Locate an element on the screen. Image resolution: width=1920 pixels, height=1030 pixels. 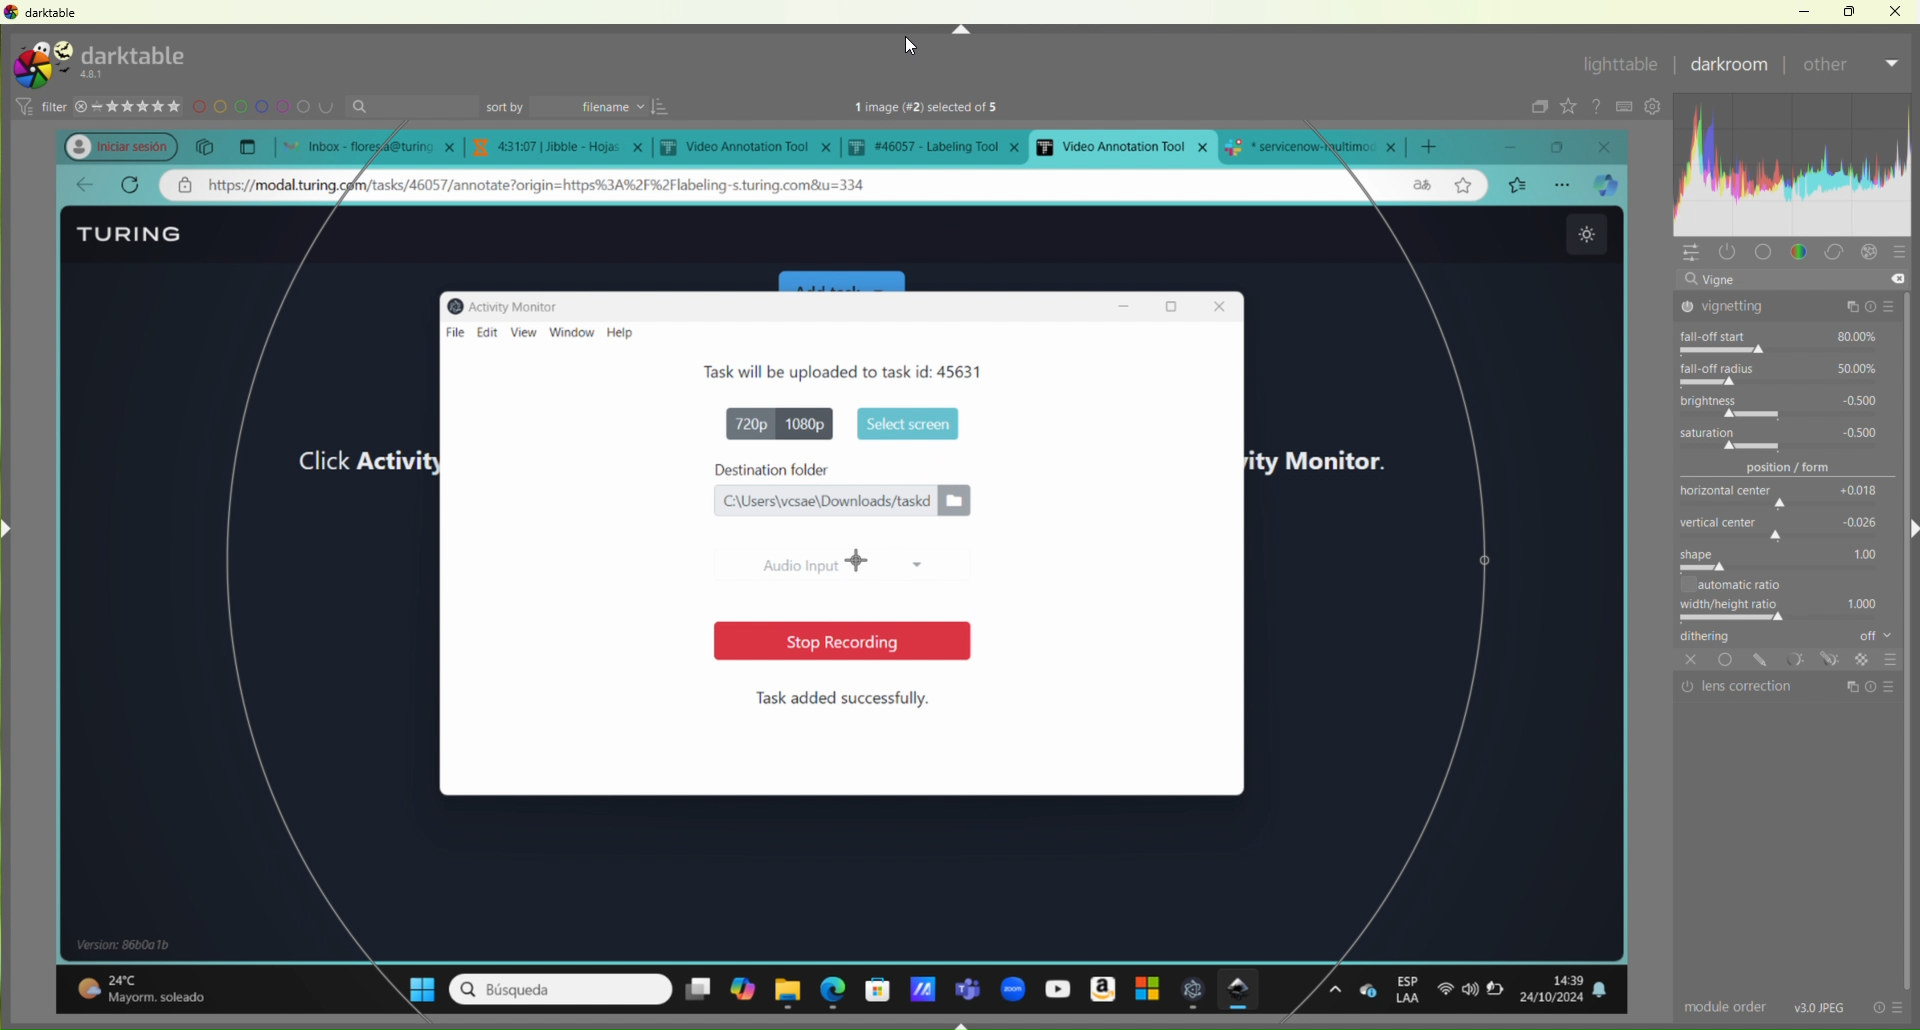
text is located at coordinates (949, 108).